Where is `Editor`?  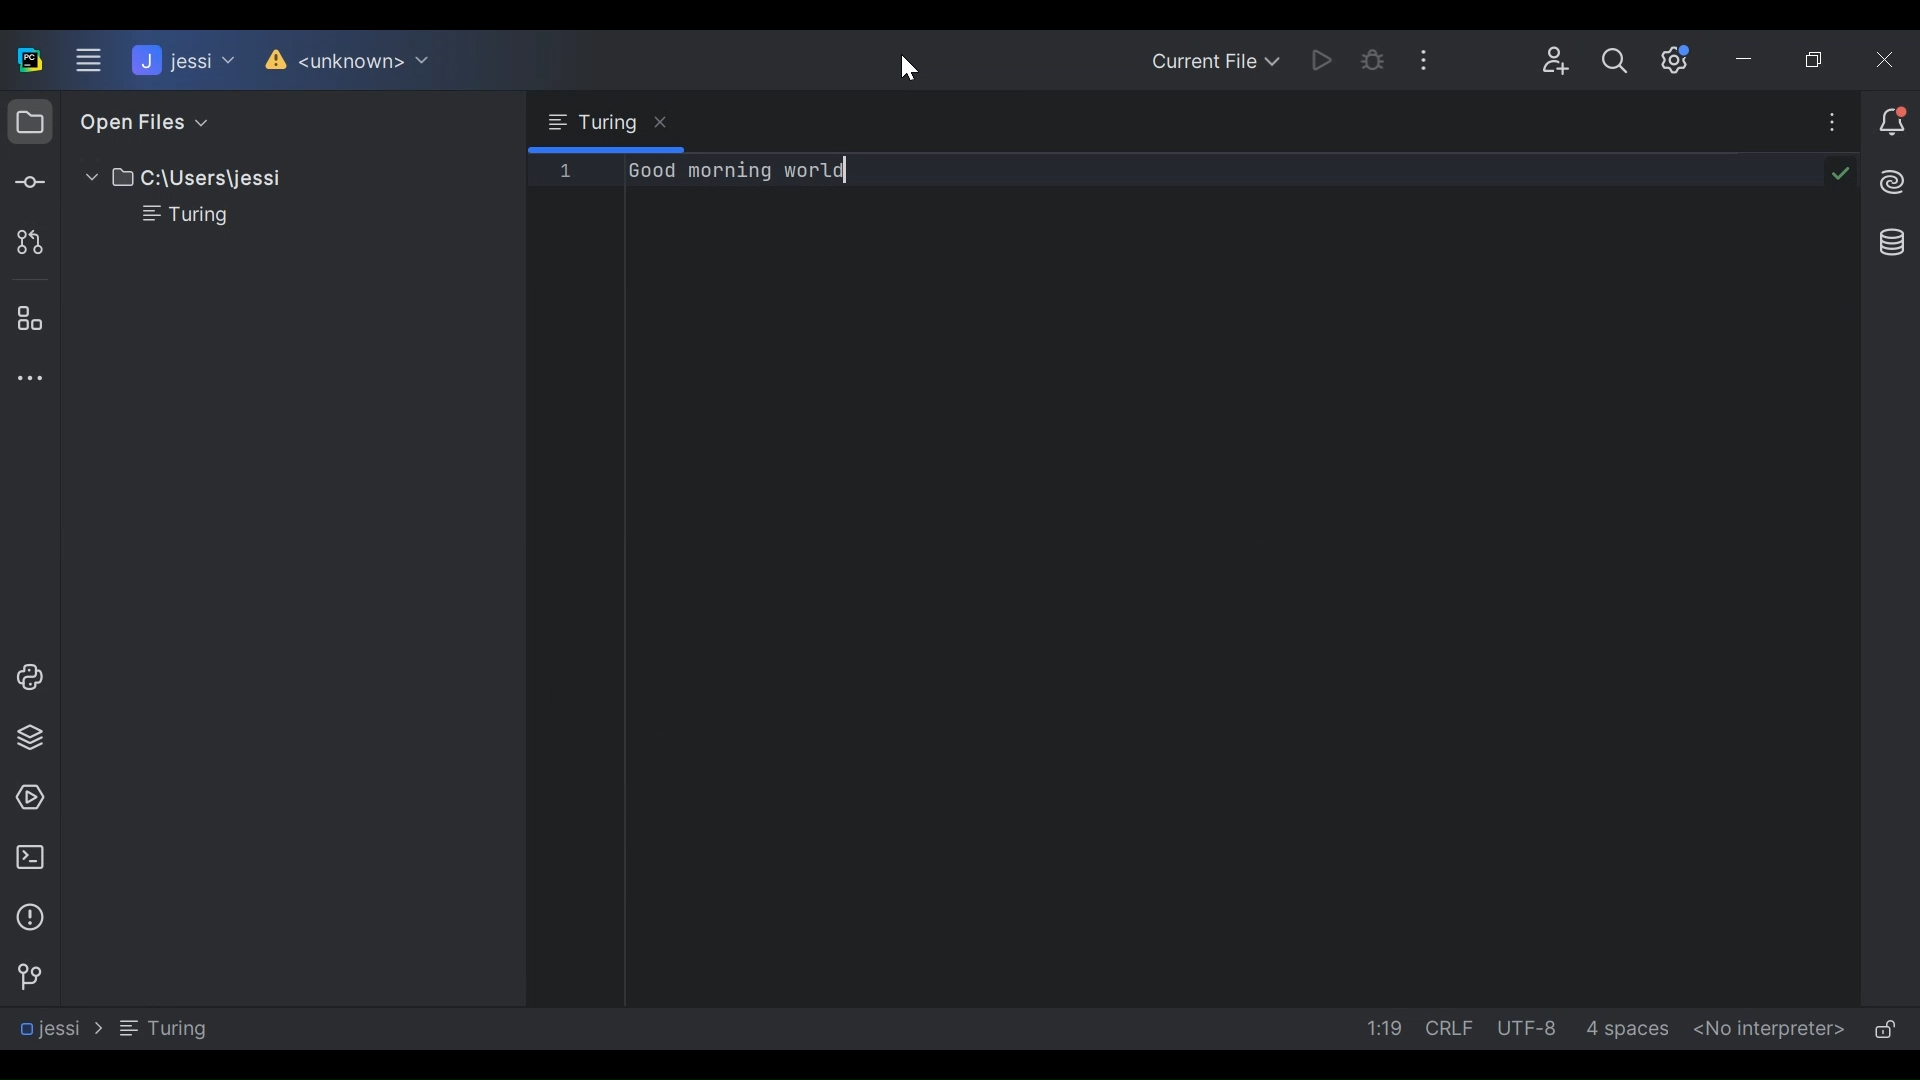
Editor is located at coordinates (1153, 583).